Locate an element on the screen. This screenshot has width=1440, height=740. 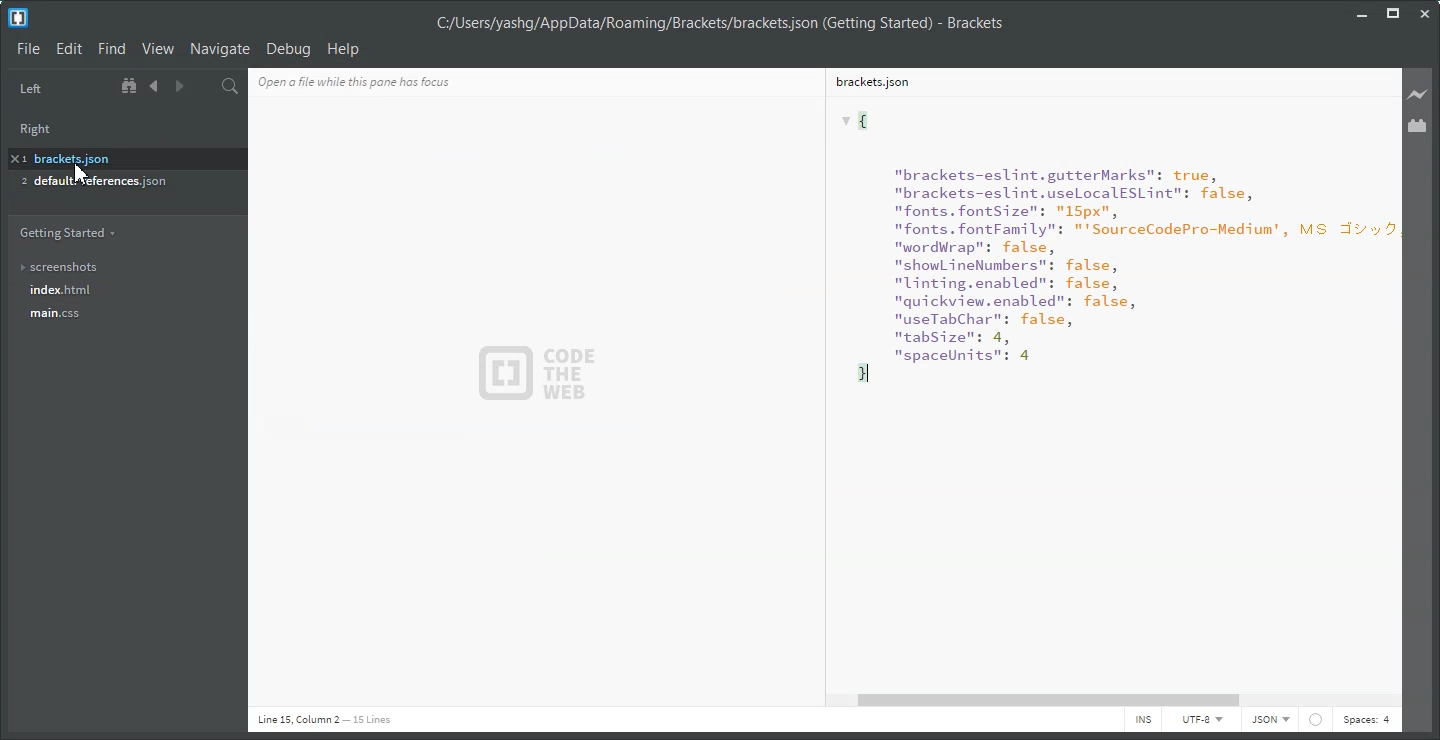
Horizontal Scroll Bar is located at coordinates (1119, 700).